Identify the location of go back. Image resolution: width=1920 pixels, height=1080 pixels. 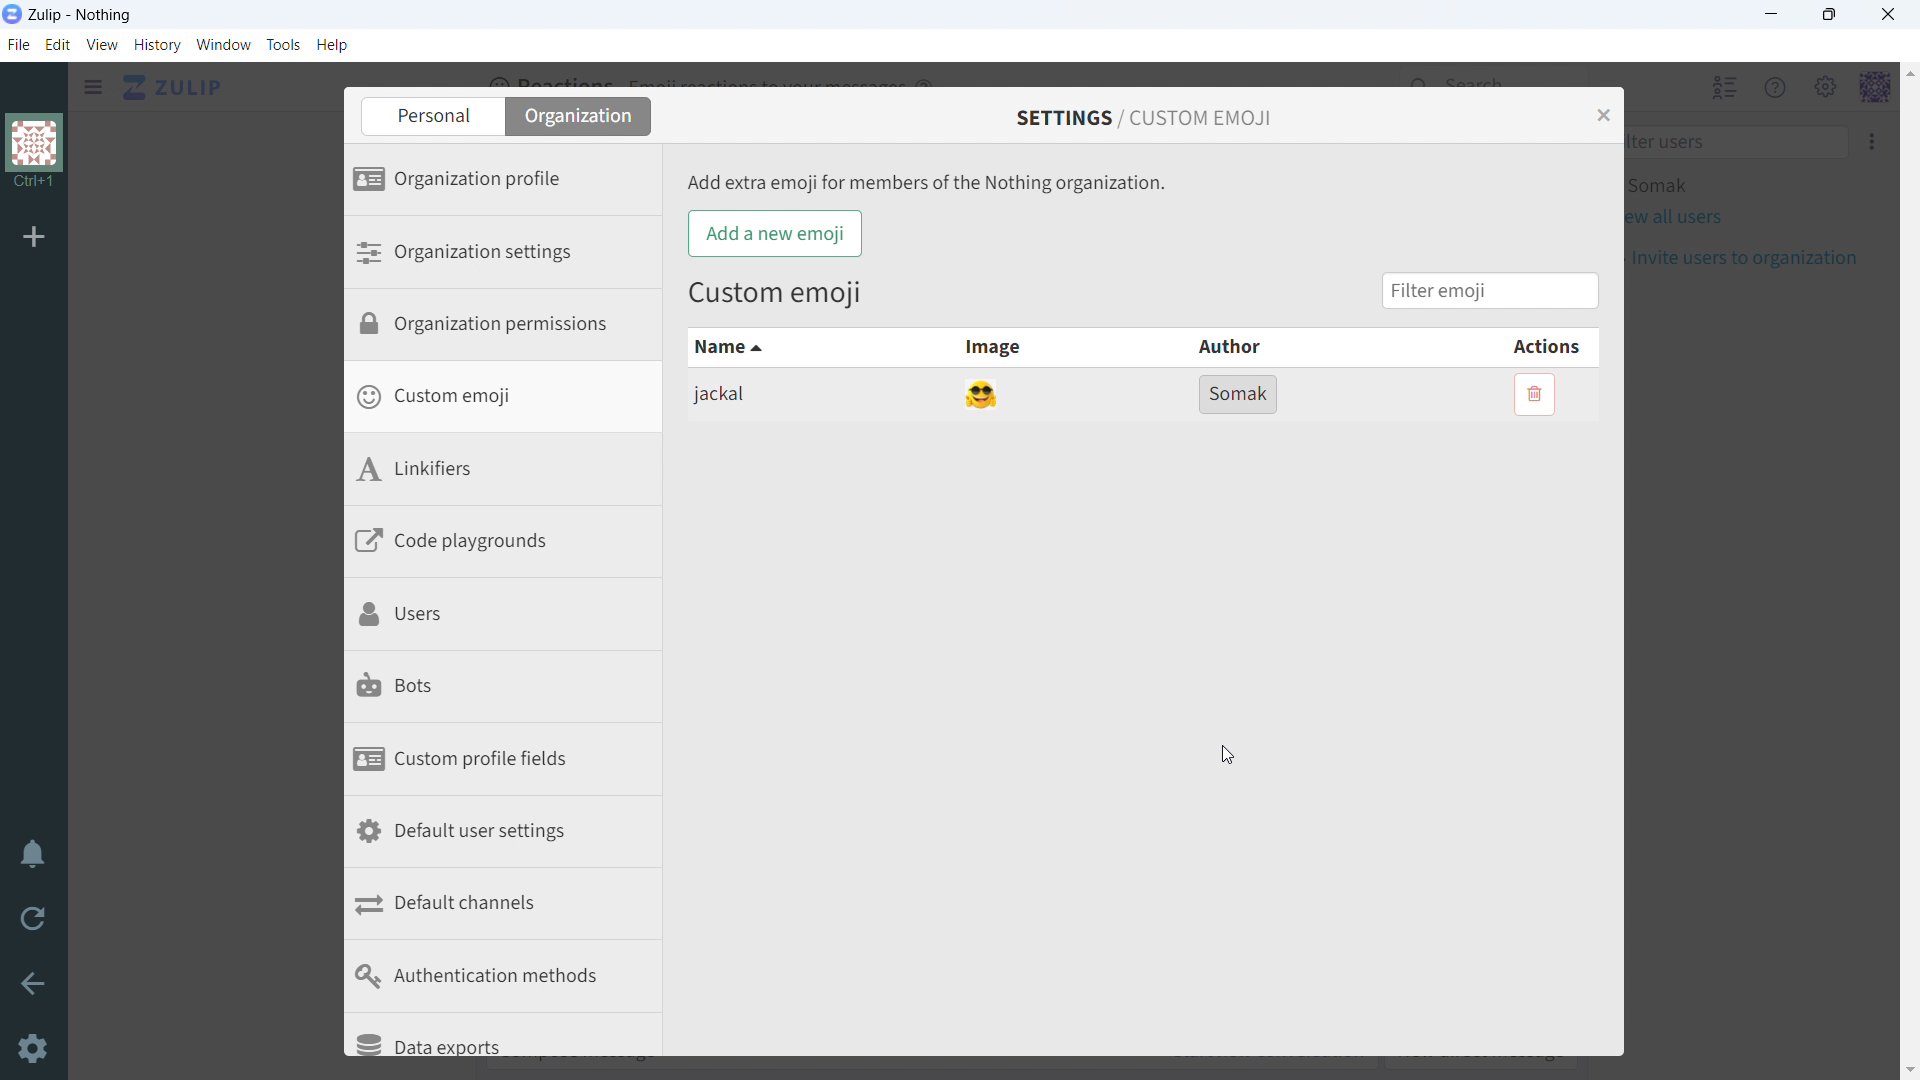
(32, 982).